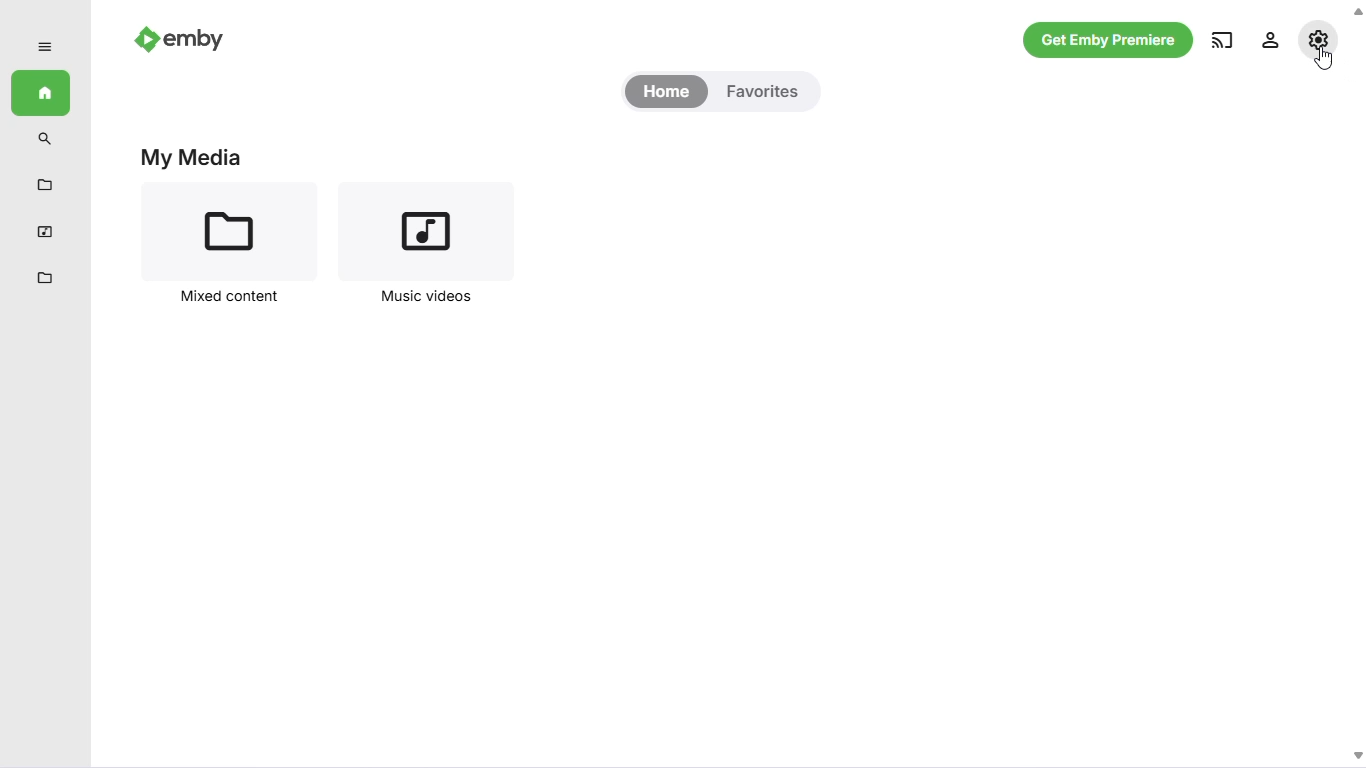 This screenshot has height=768, width=1366. Describe the element at coordinates (668, 91) in the screenshot. I see `home` at that location.